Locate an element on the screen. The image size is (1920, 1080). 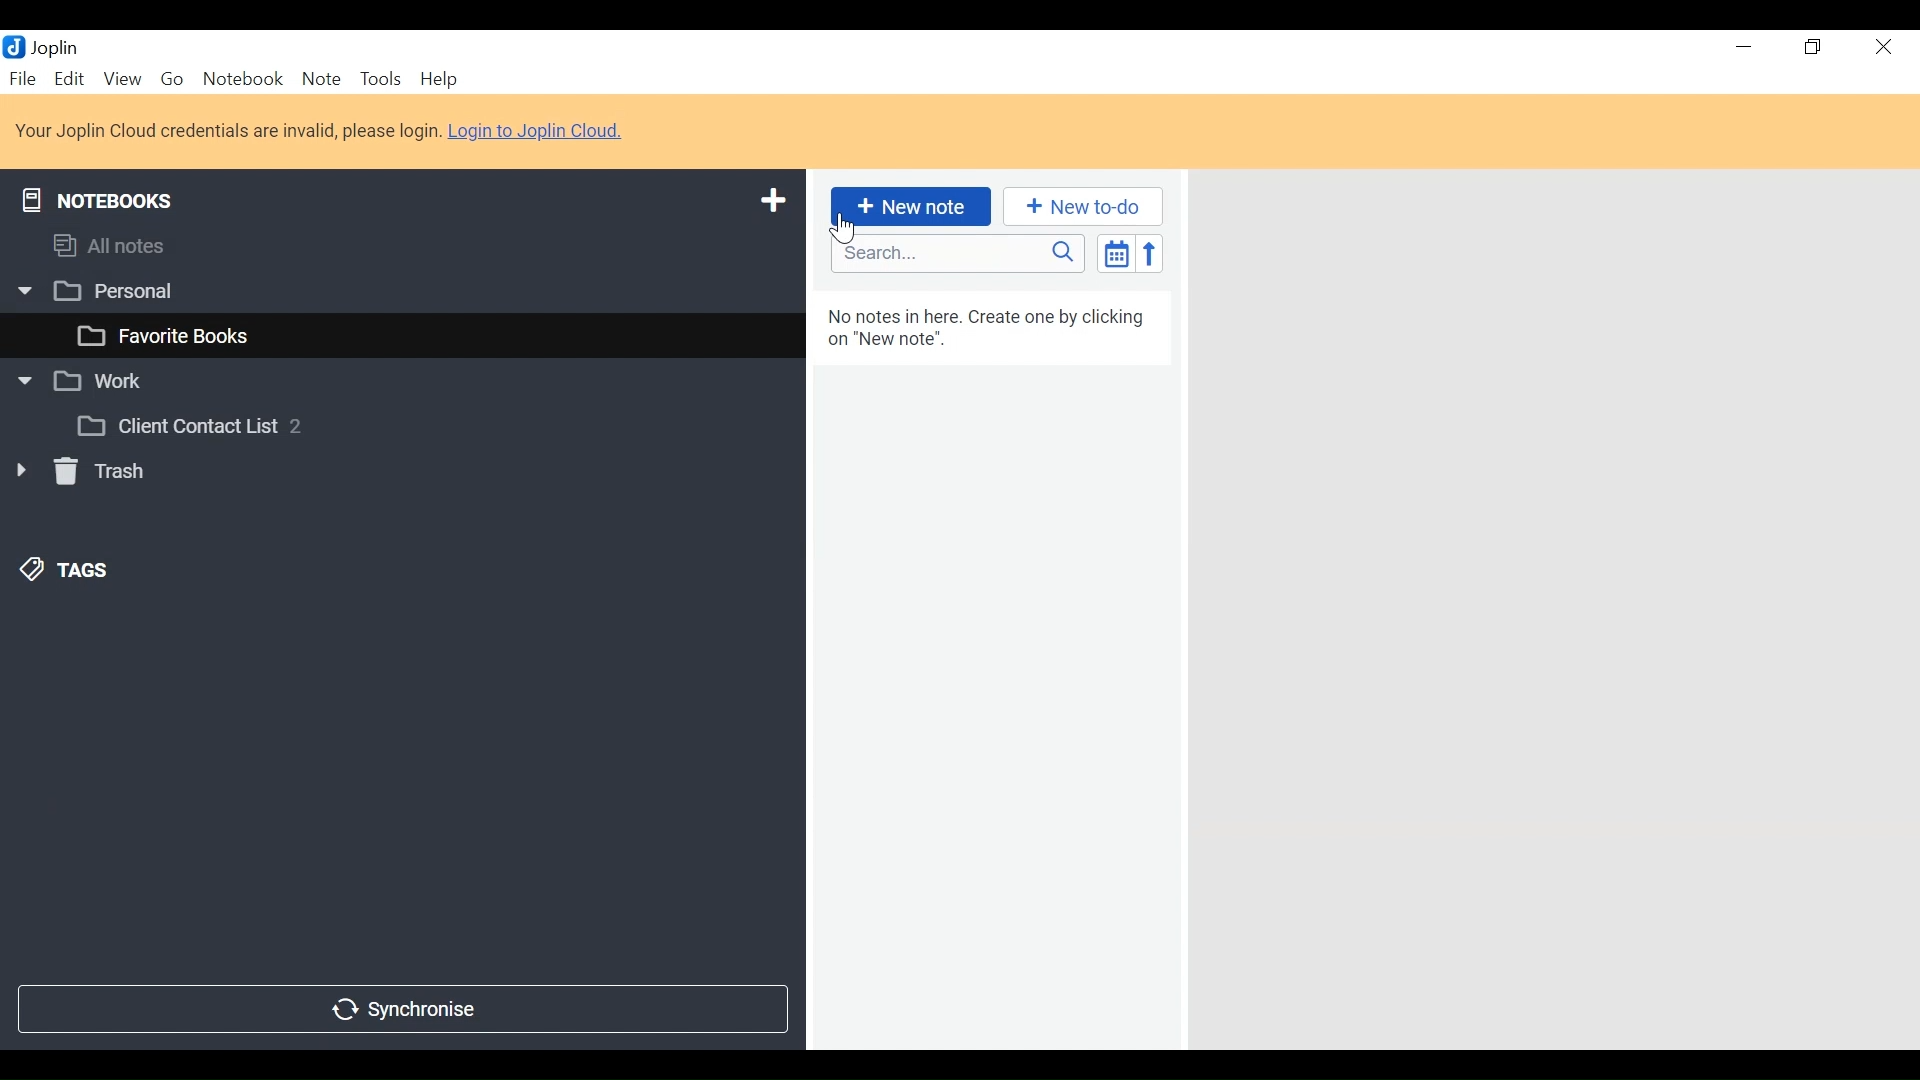
File is located at coordinates (23, 76).